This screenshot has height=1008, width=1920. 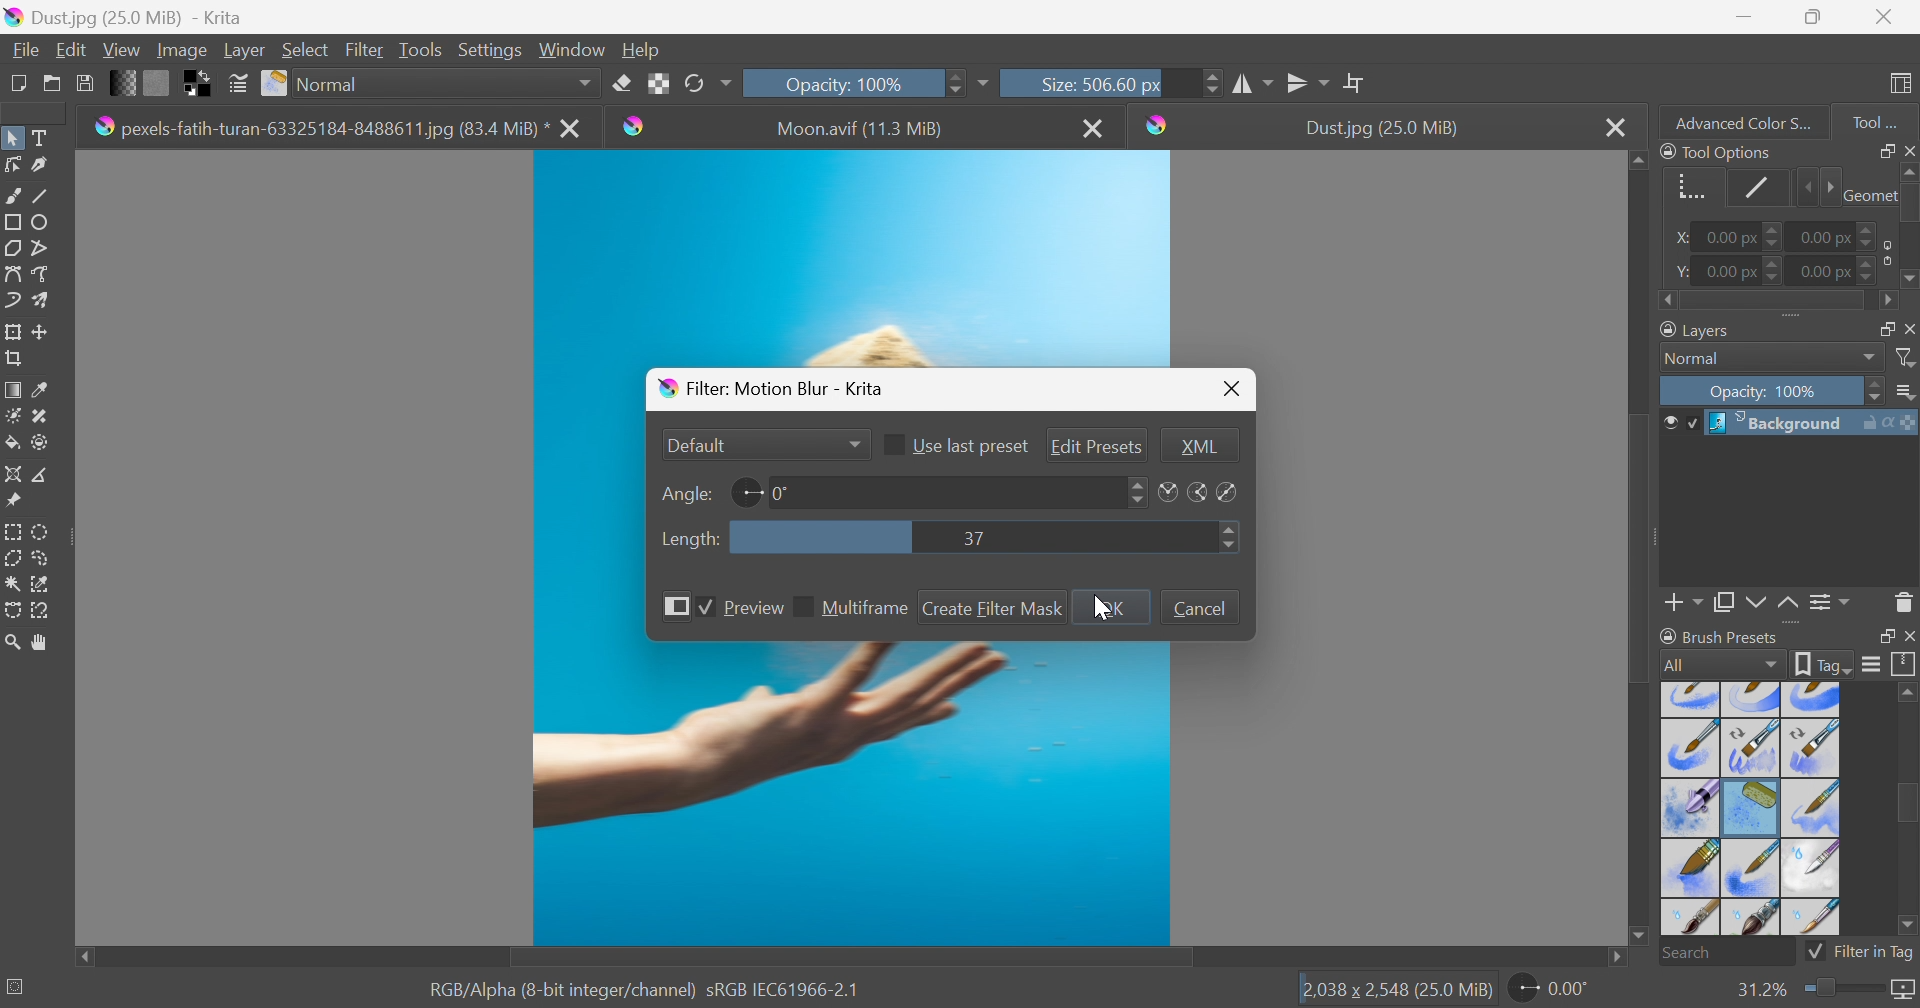 What do you see at coordinates (1870, 358) in the screenshot?
I see `Drop Down` at bounding box center [1870, 358].